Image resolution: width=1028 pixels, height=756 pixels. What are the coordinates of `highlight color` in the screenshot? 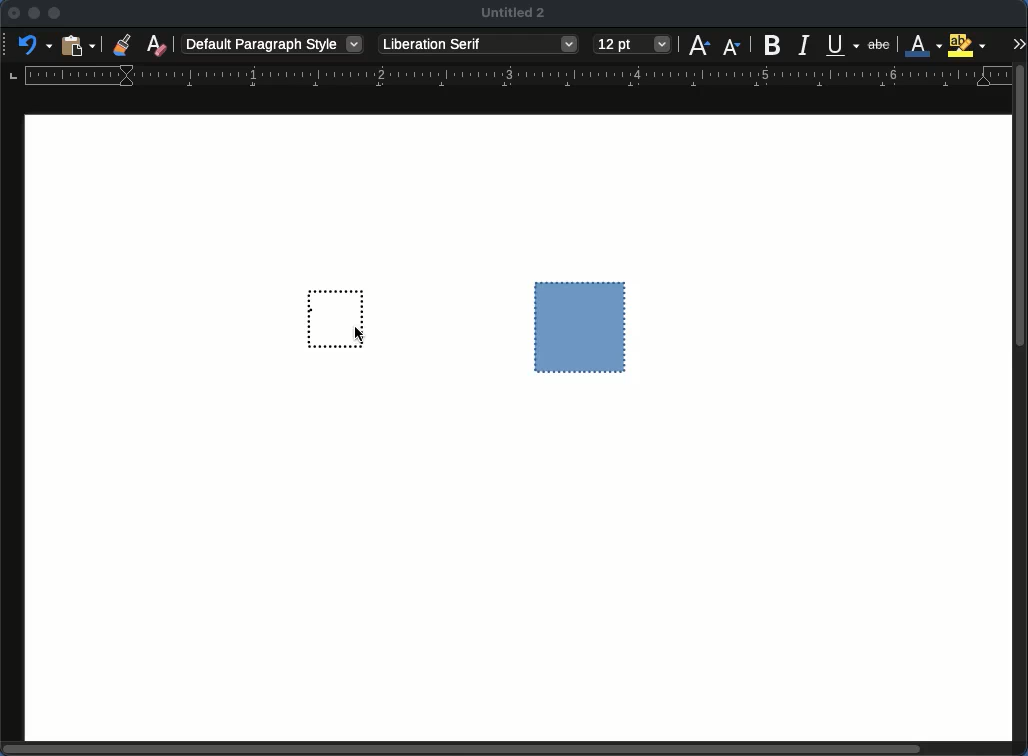 It's located at (967, 44).